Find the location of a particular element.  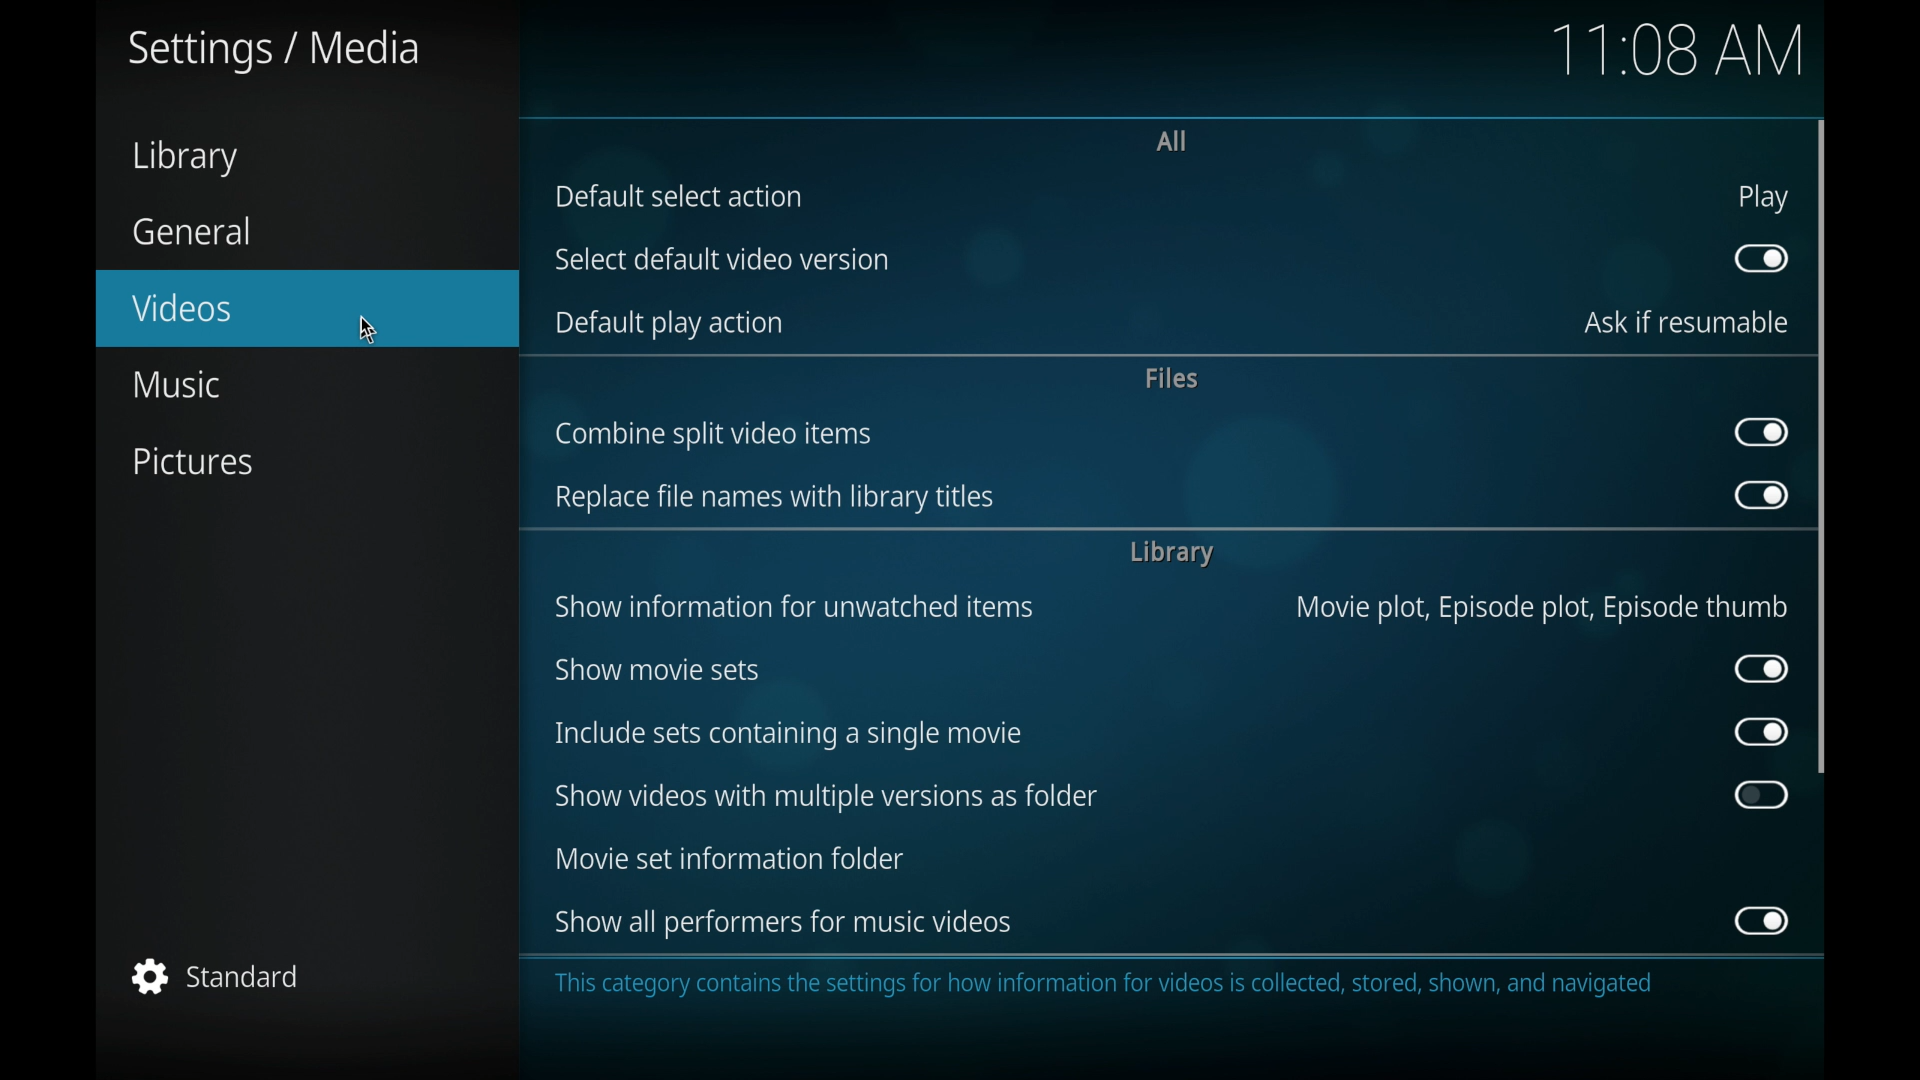

show information for unwatched items is located at coordinates (793, 607).